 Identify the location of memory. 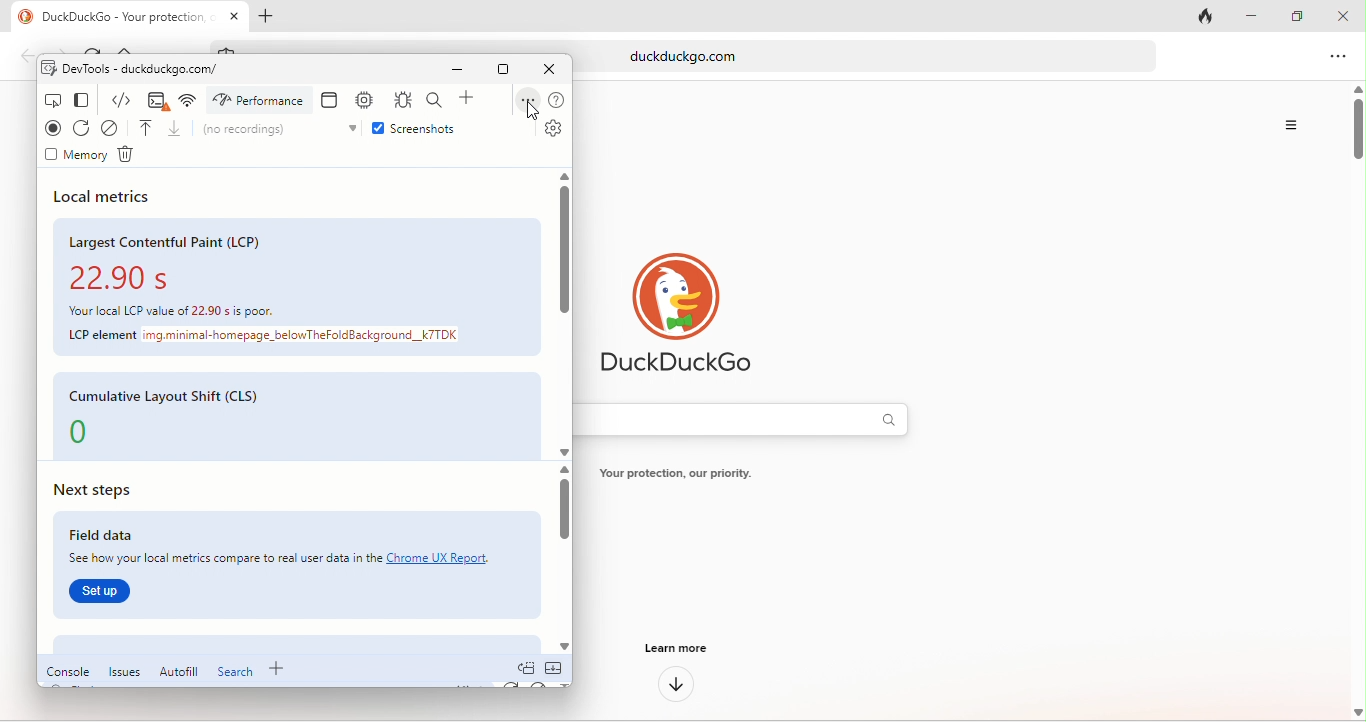
(72, 154).